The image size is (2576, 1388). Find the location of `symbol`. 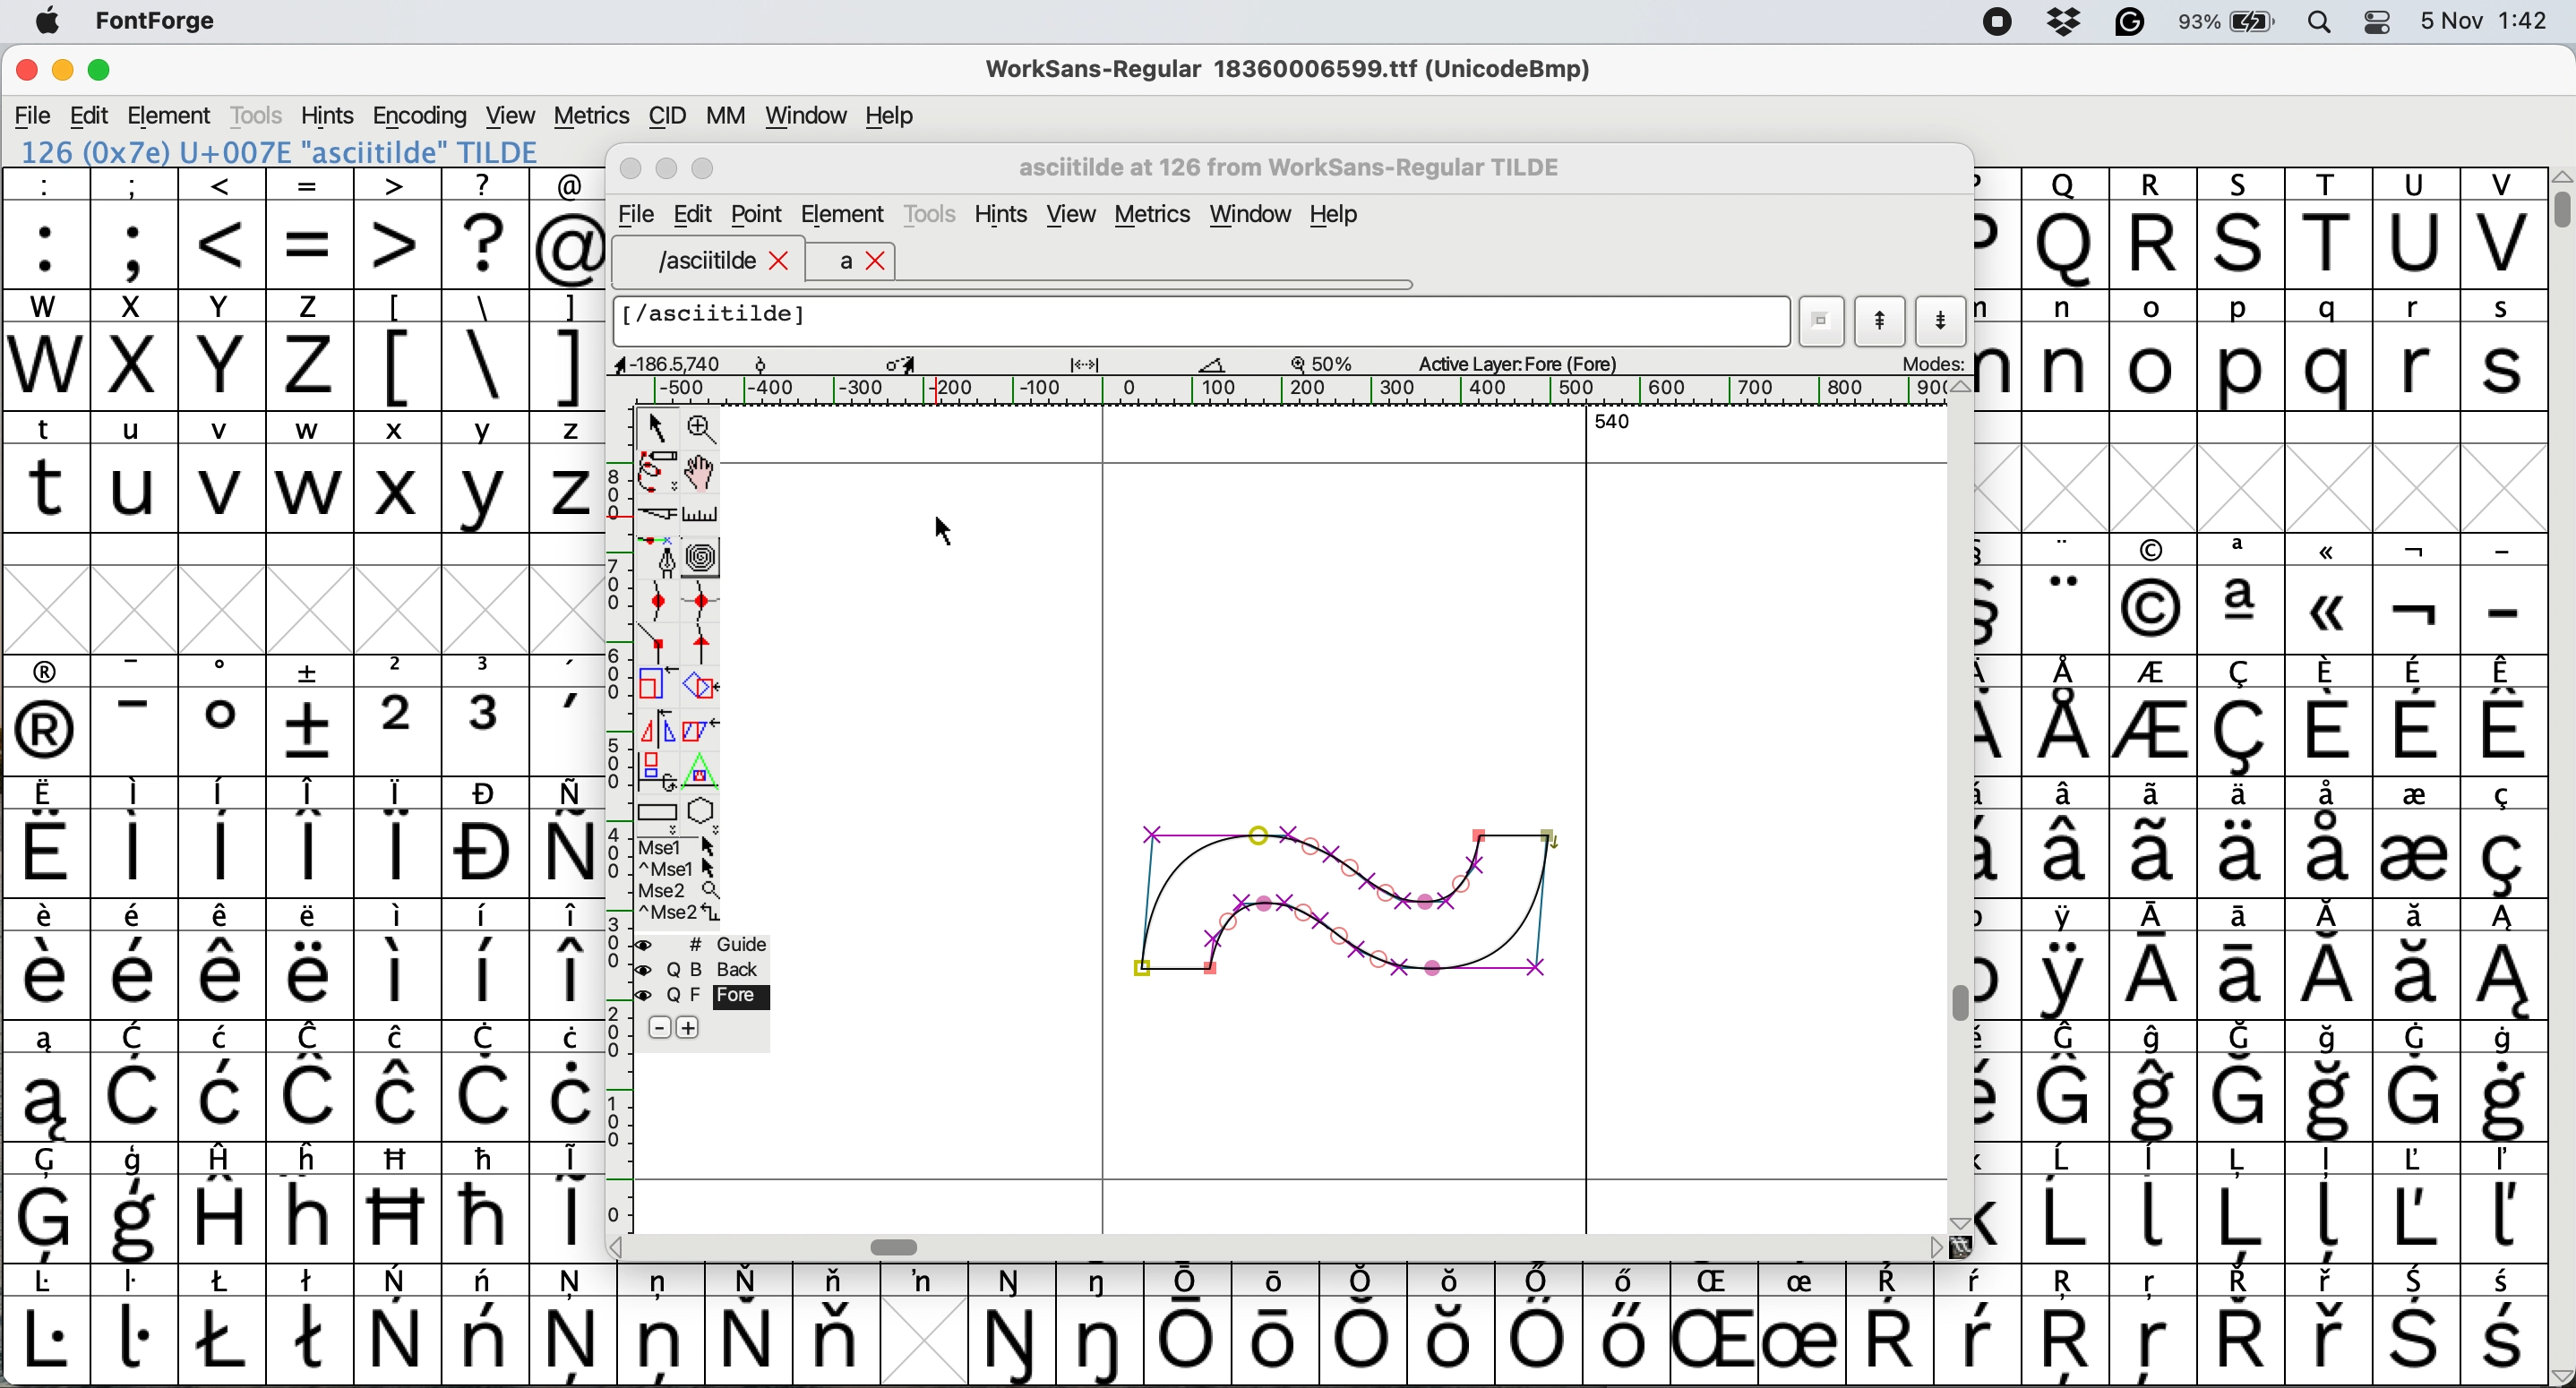

symbol is located at coordinates (313, 715).